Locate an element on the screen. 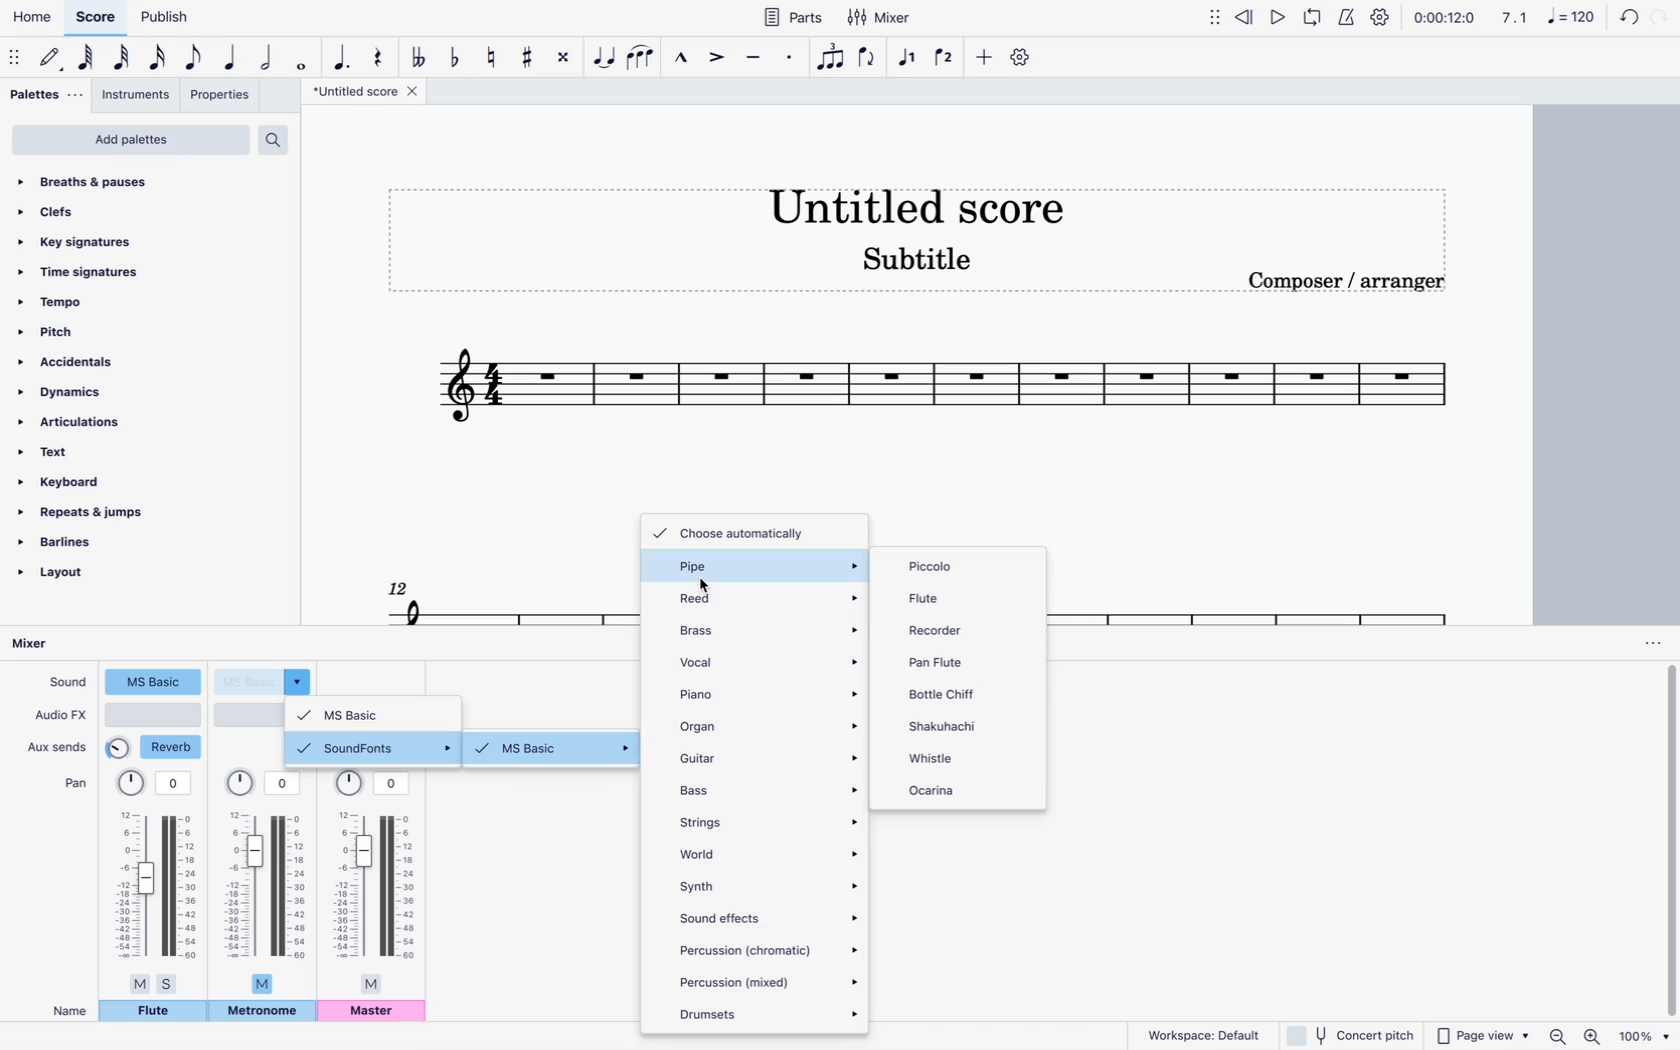 The width and height of the screenshot is (1680, 1050). scale is located at coordinates (1545, 20).